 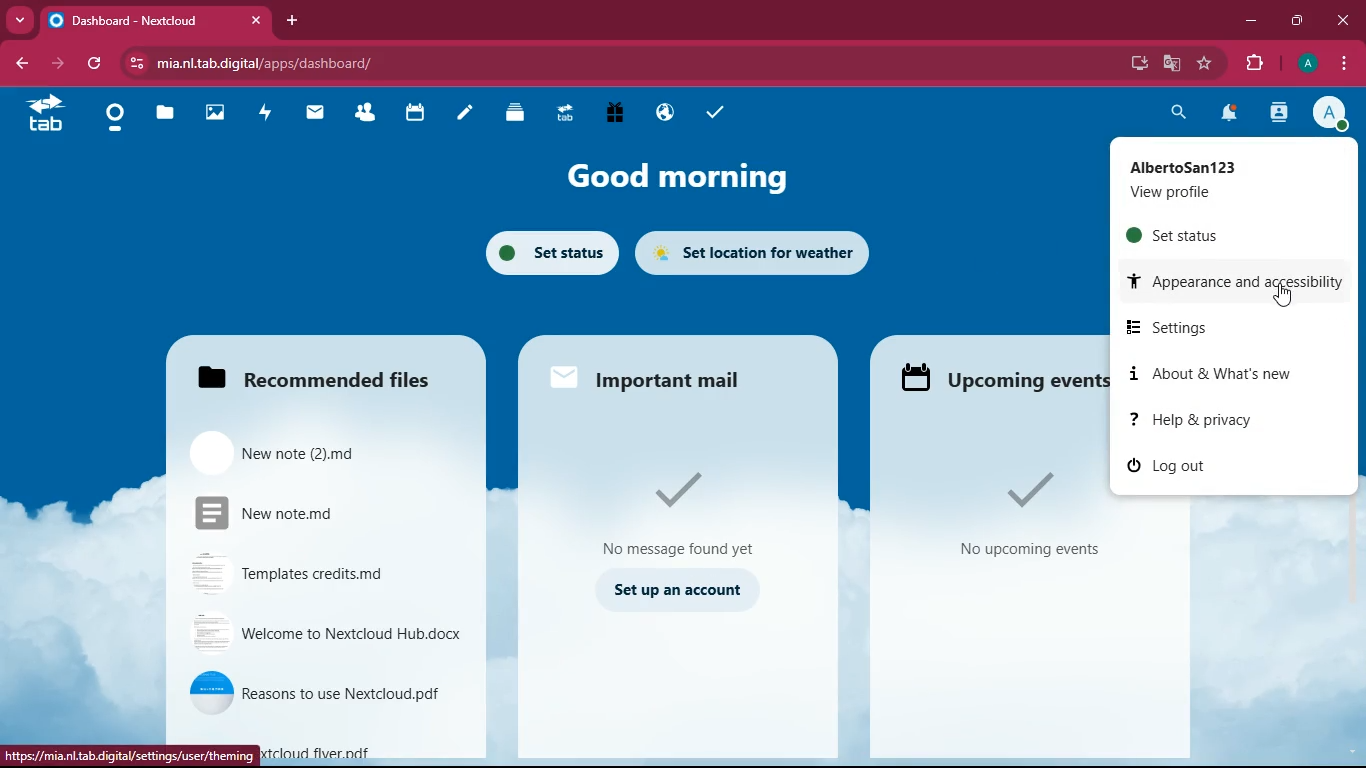 What do you see at coordinates (563, 113) in the screenshot?
I see `tab` at bounding box center [563, 113].